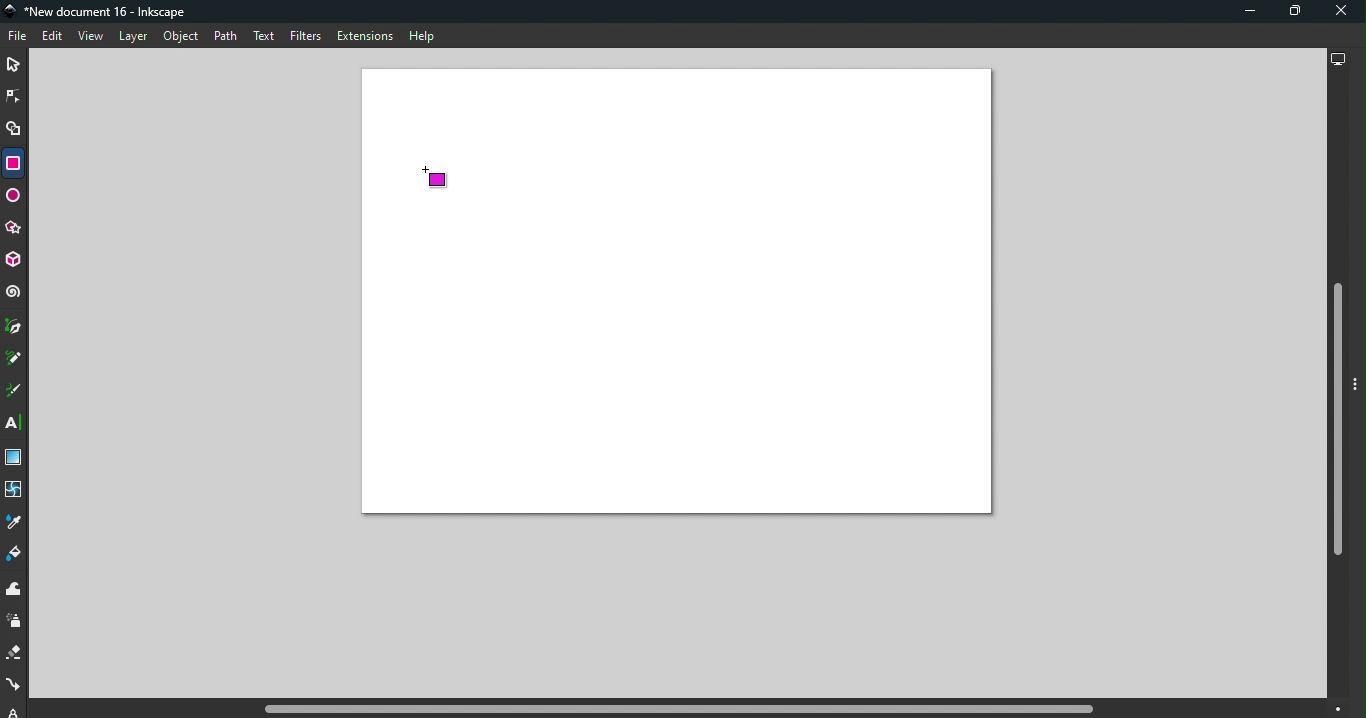 This screenshot has height=718, width=1366. What do you see at coordinates (16, 458) in the screenshot?
I see `Gradient tool` at bounding box center [16, 458].